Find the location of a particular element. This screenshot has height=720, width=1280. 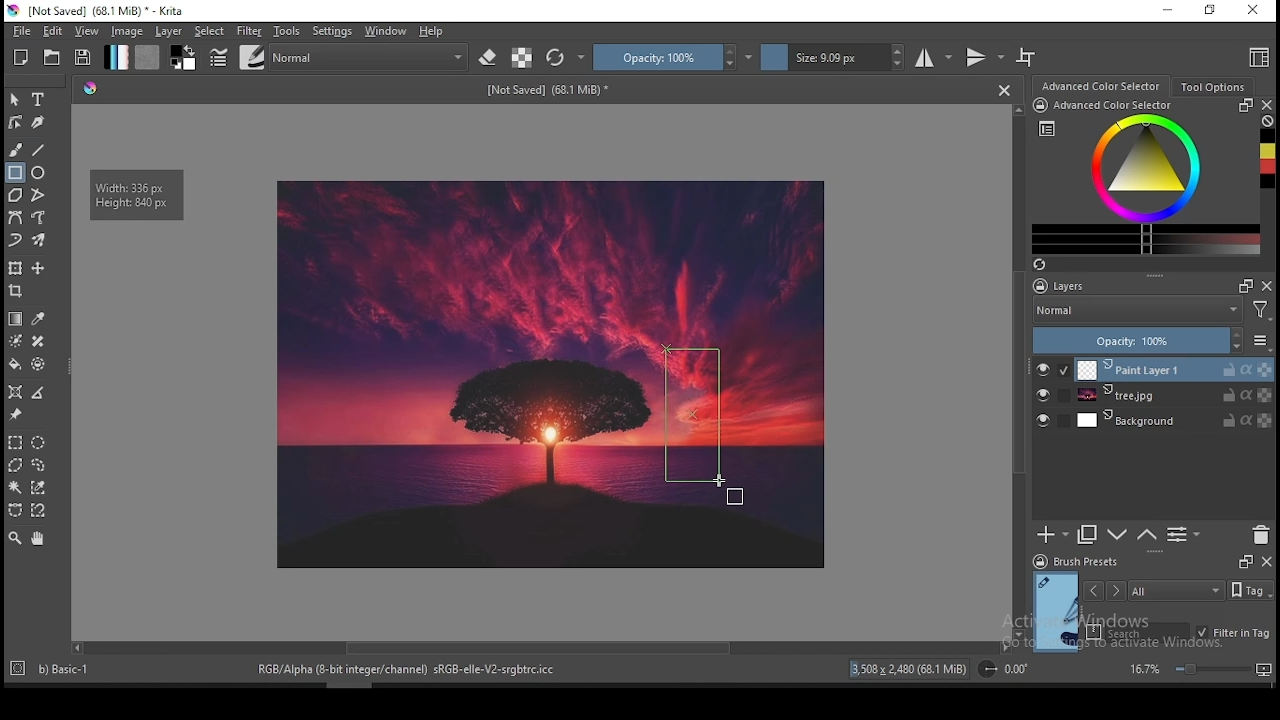

zoom  is located at coordinates (1199, 669).